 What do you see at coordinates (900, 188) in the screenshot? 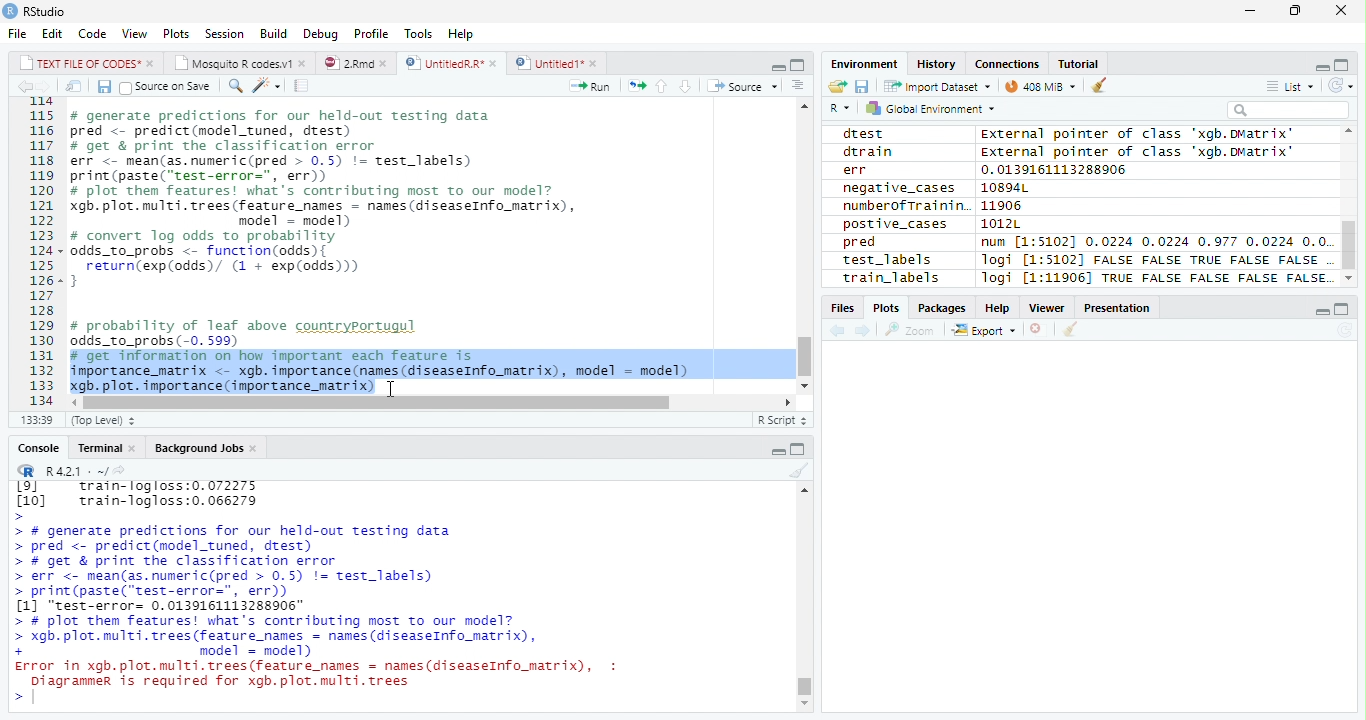
I see `negative_cases` at bounding box center [900, 188].